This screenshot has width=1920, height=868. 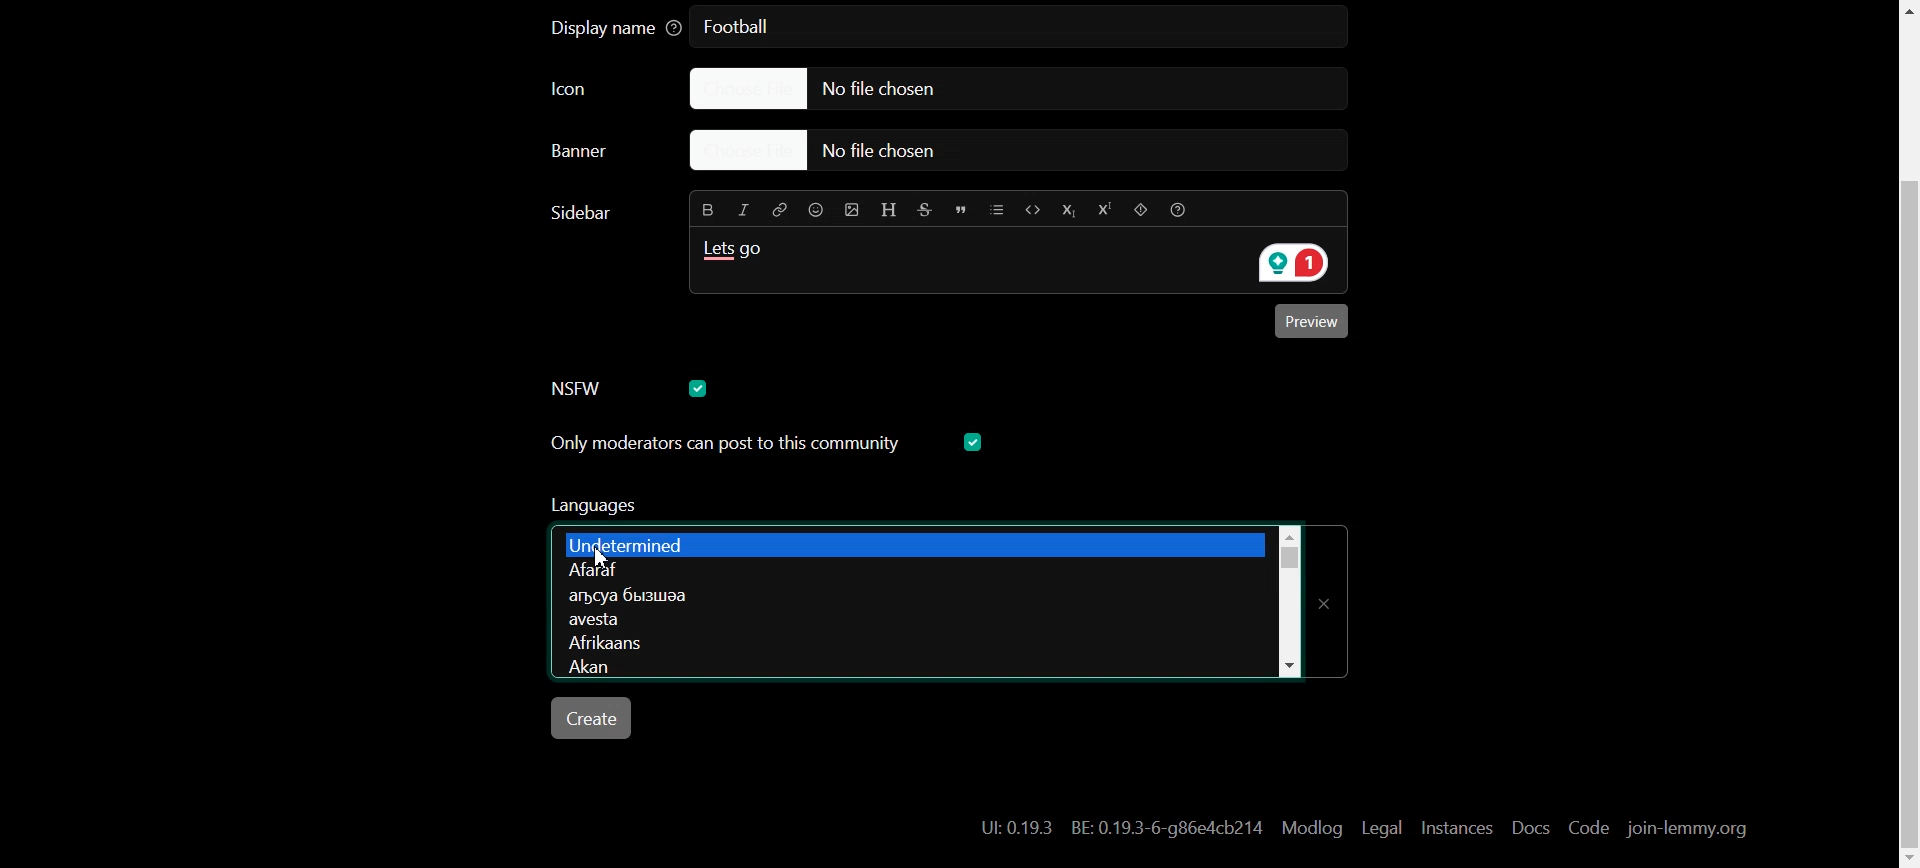 I want to click on Language, so click(x=911, y=569).